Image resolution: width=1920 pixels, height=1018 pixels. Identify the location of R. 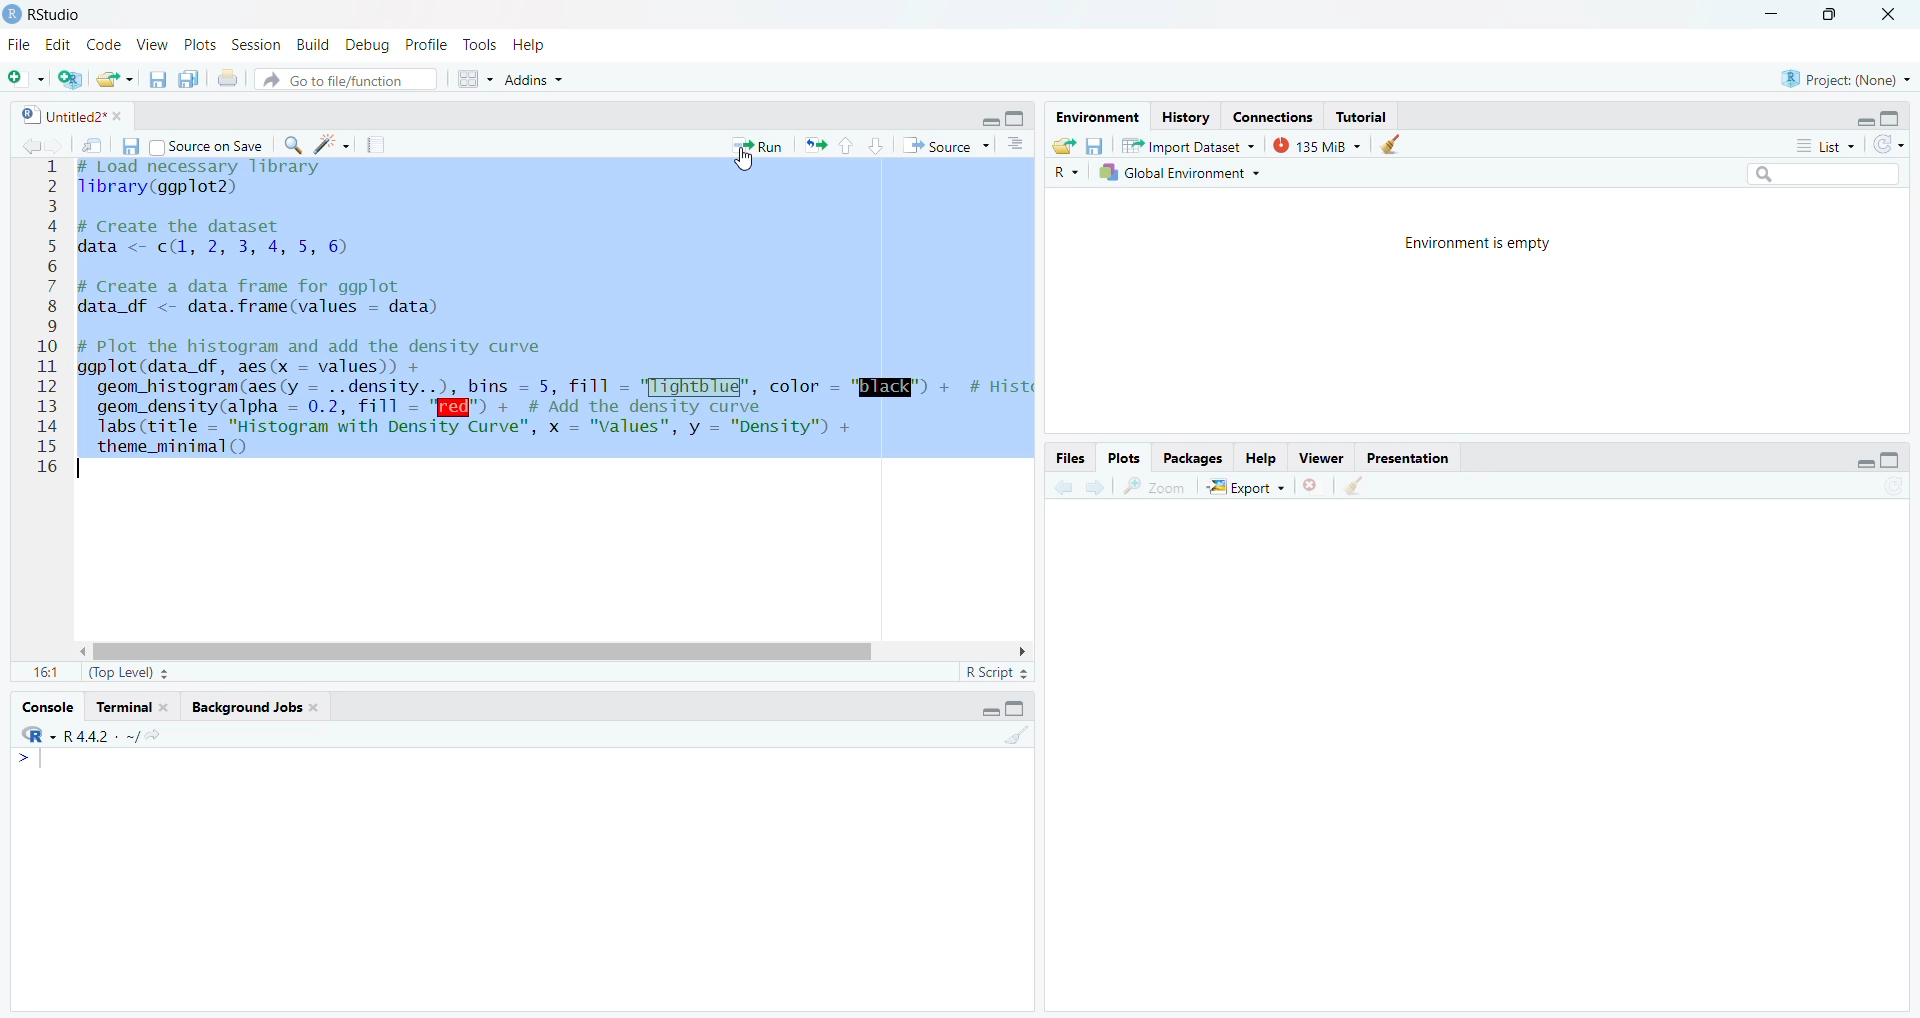
(1073, 173).